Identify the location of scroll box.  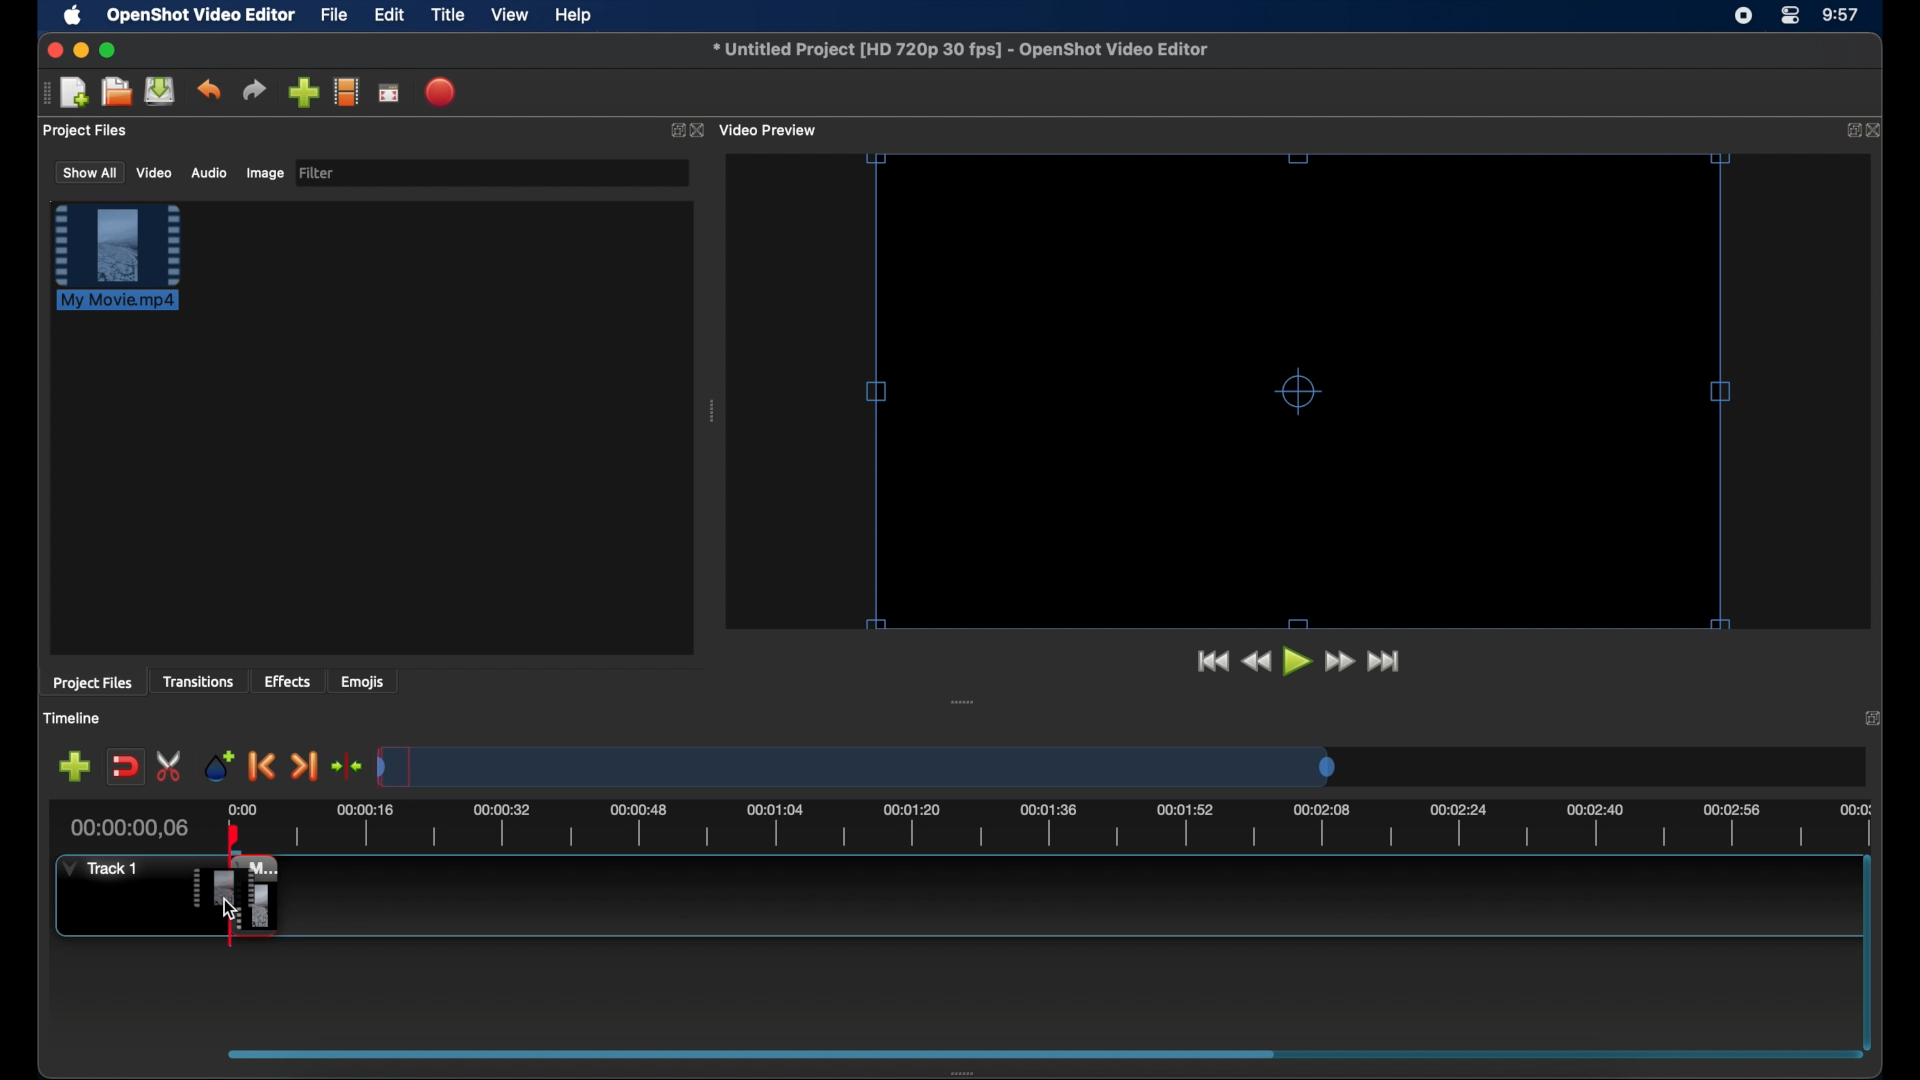
(744, 1053).